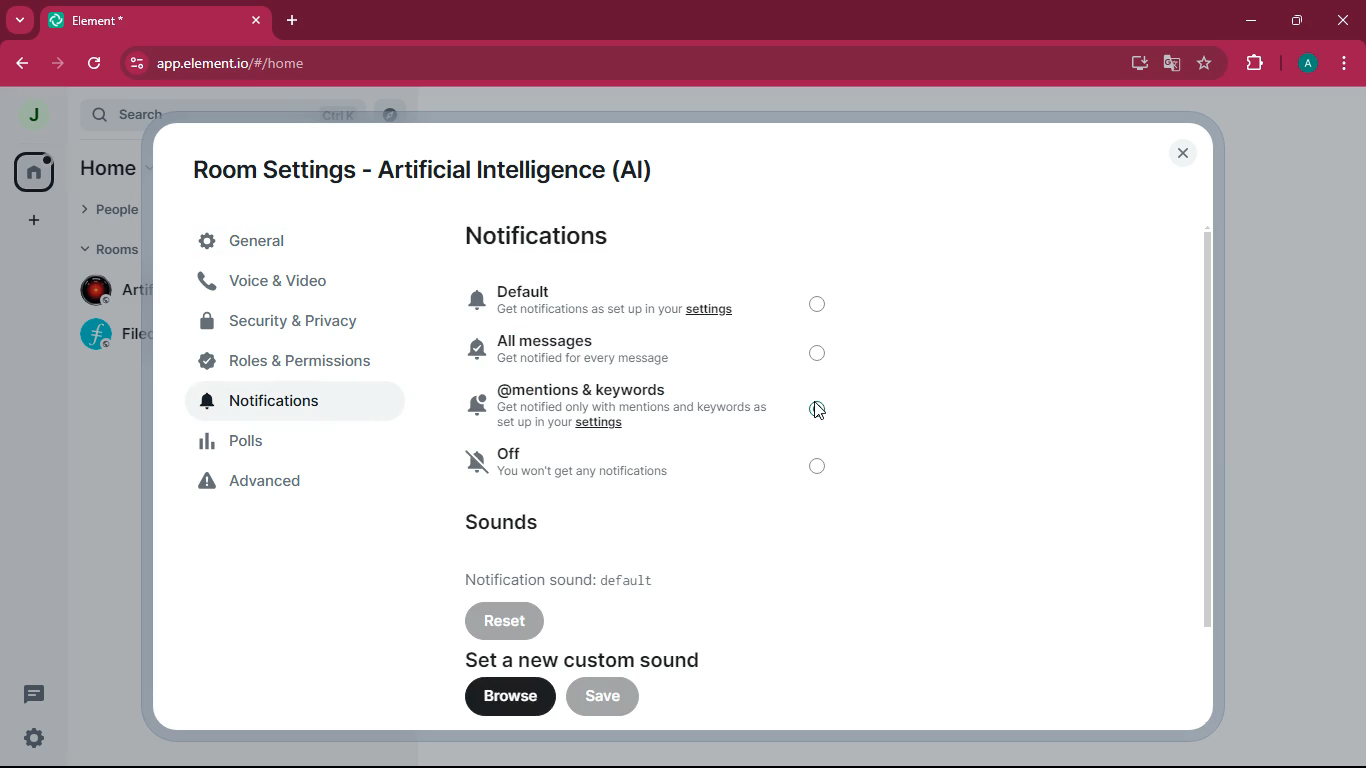 The image size is (1366, 768). What do you see at coordinates (96, 64) in the screenshot?
I see `refresh` at bounding box center [96, 64].